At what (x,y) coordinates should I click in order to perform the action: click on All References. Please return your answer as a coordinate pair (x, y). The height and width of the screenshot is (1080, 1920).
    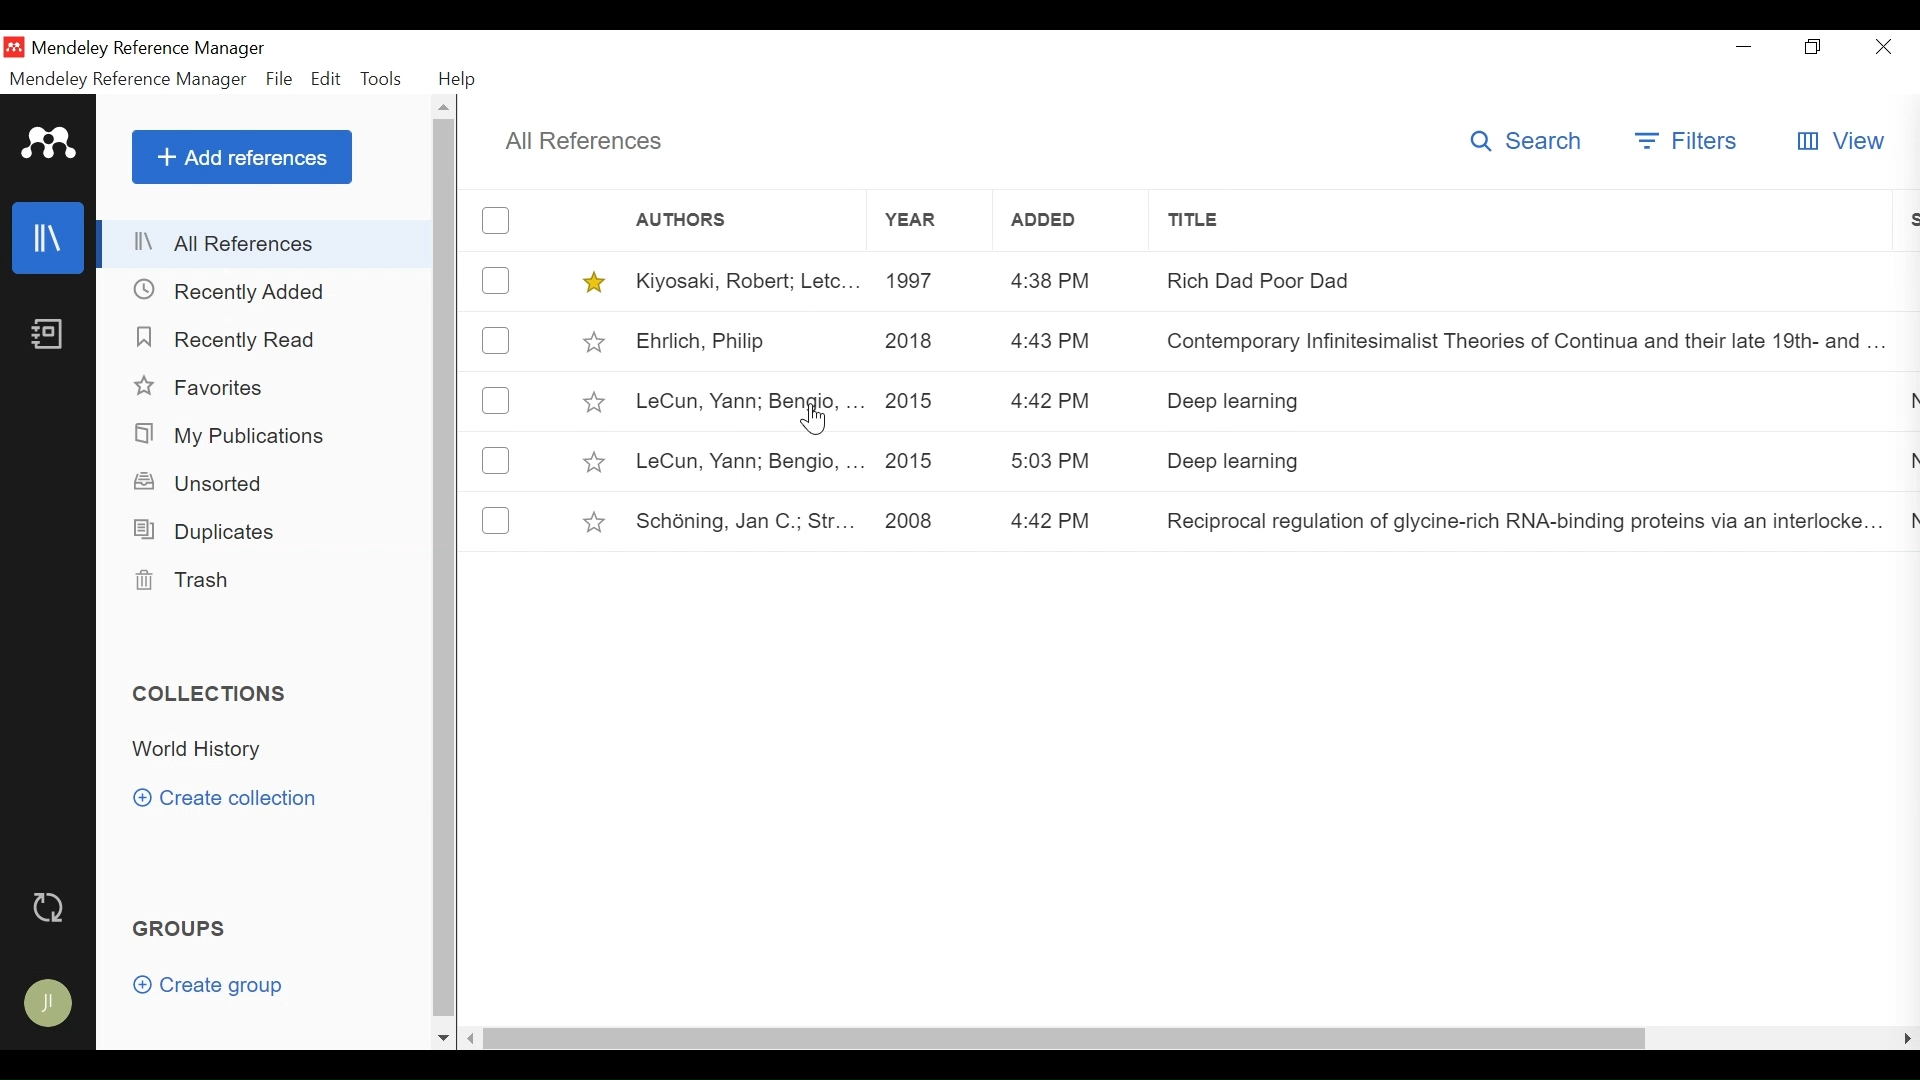
    Looking at the image, I should click on (267, 243).